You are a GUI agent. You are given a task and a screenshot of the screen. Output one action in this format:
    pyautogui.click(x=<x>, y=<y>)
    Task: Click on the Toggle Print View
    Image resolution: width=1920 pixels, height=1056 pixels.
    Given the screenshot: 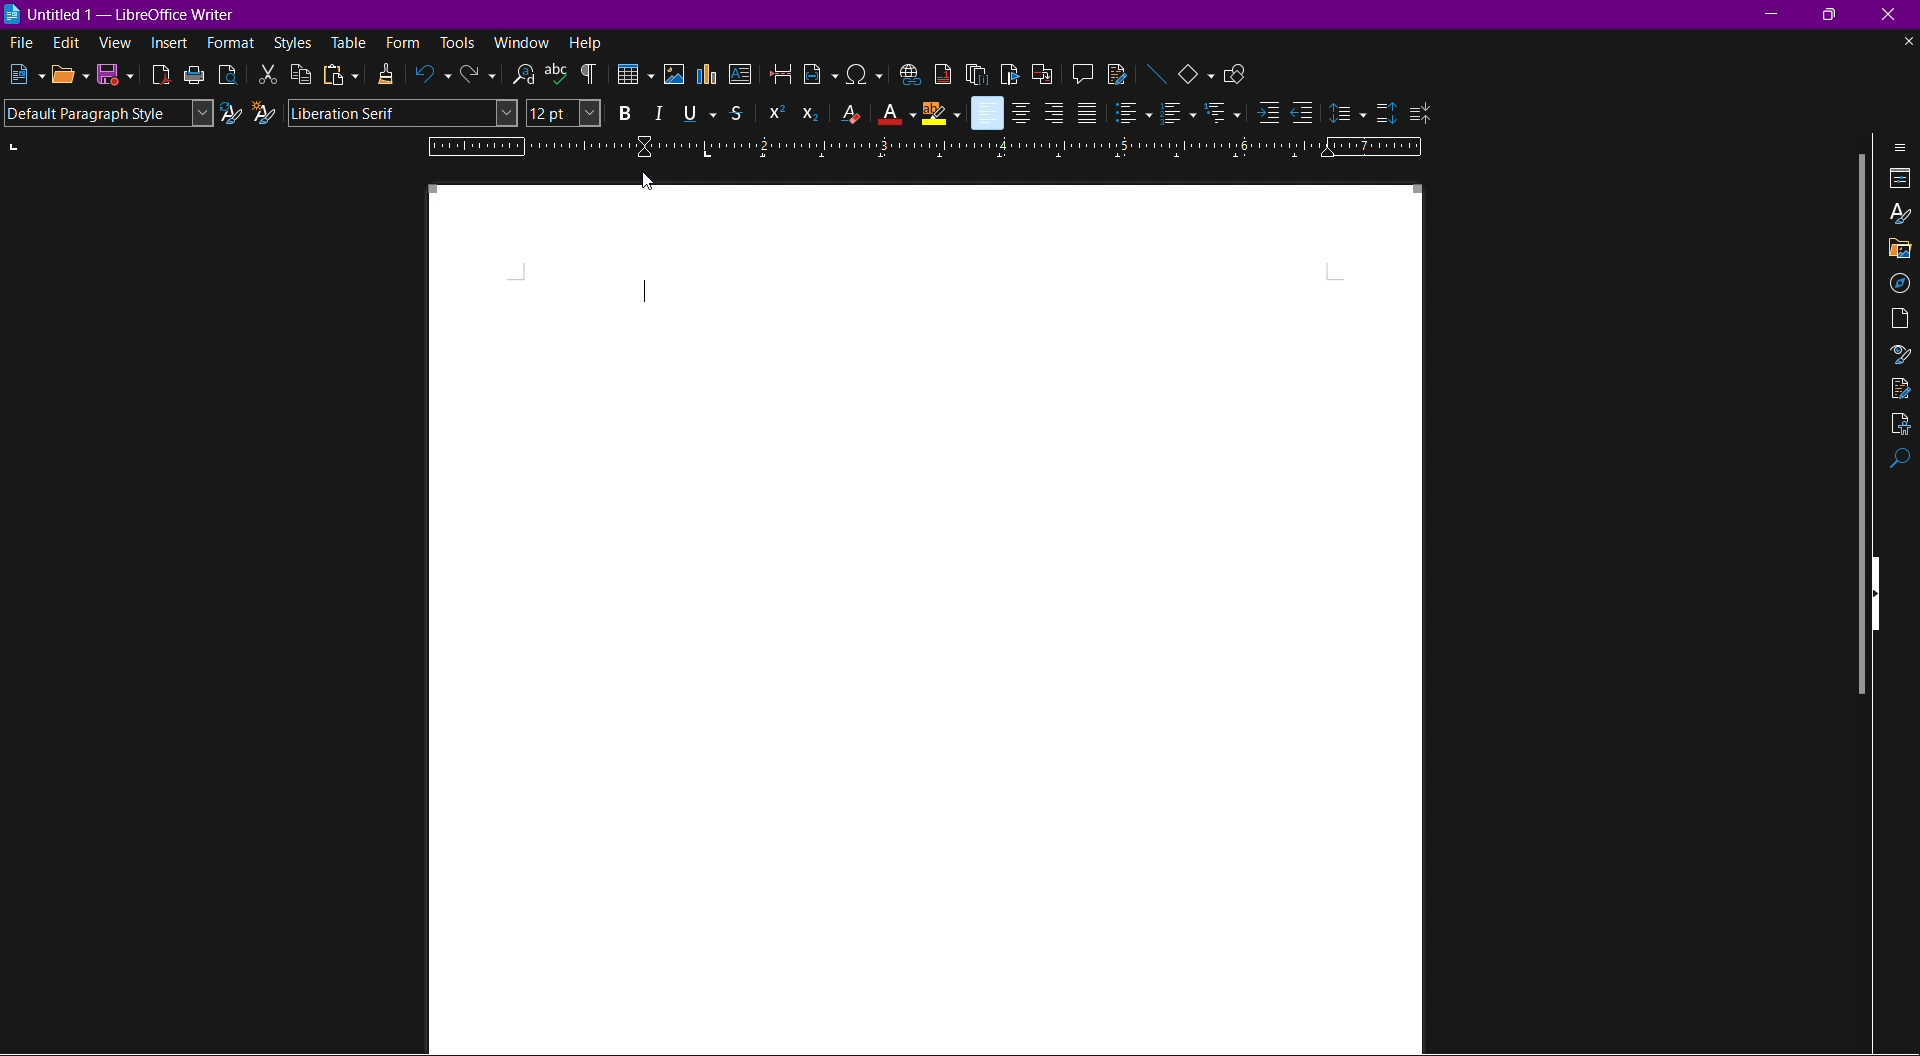 What is the action you would take?
    pyautogui.click(x=226, y=74)
    